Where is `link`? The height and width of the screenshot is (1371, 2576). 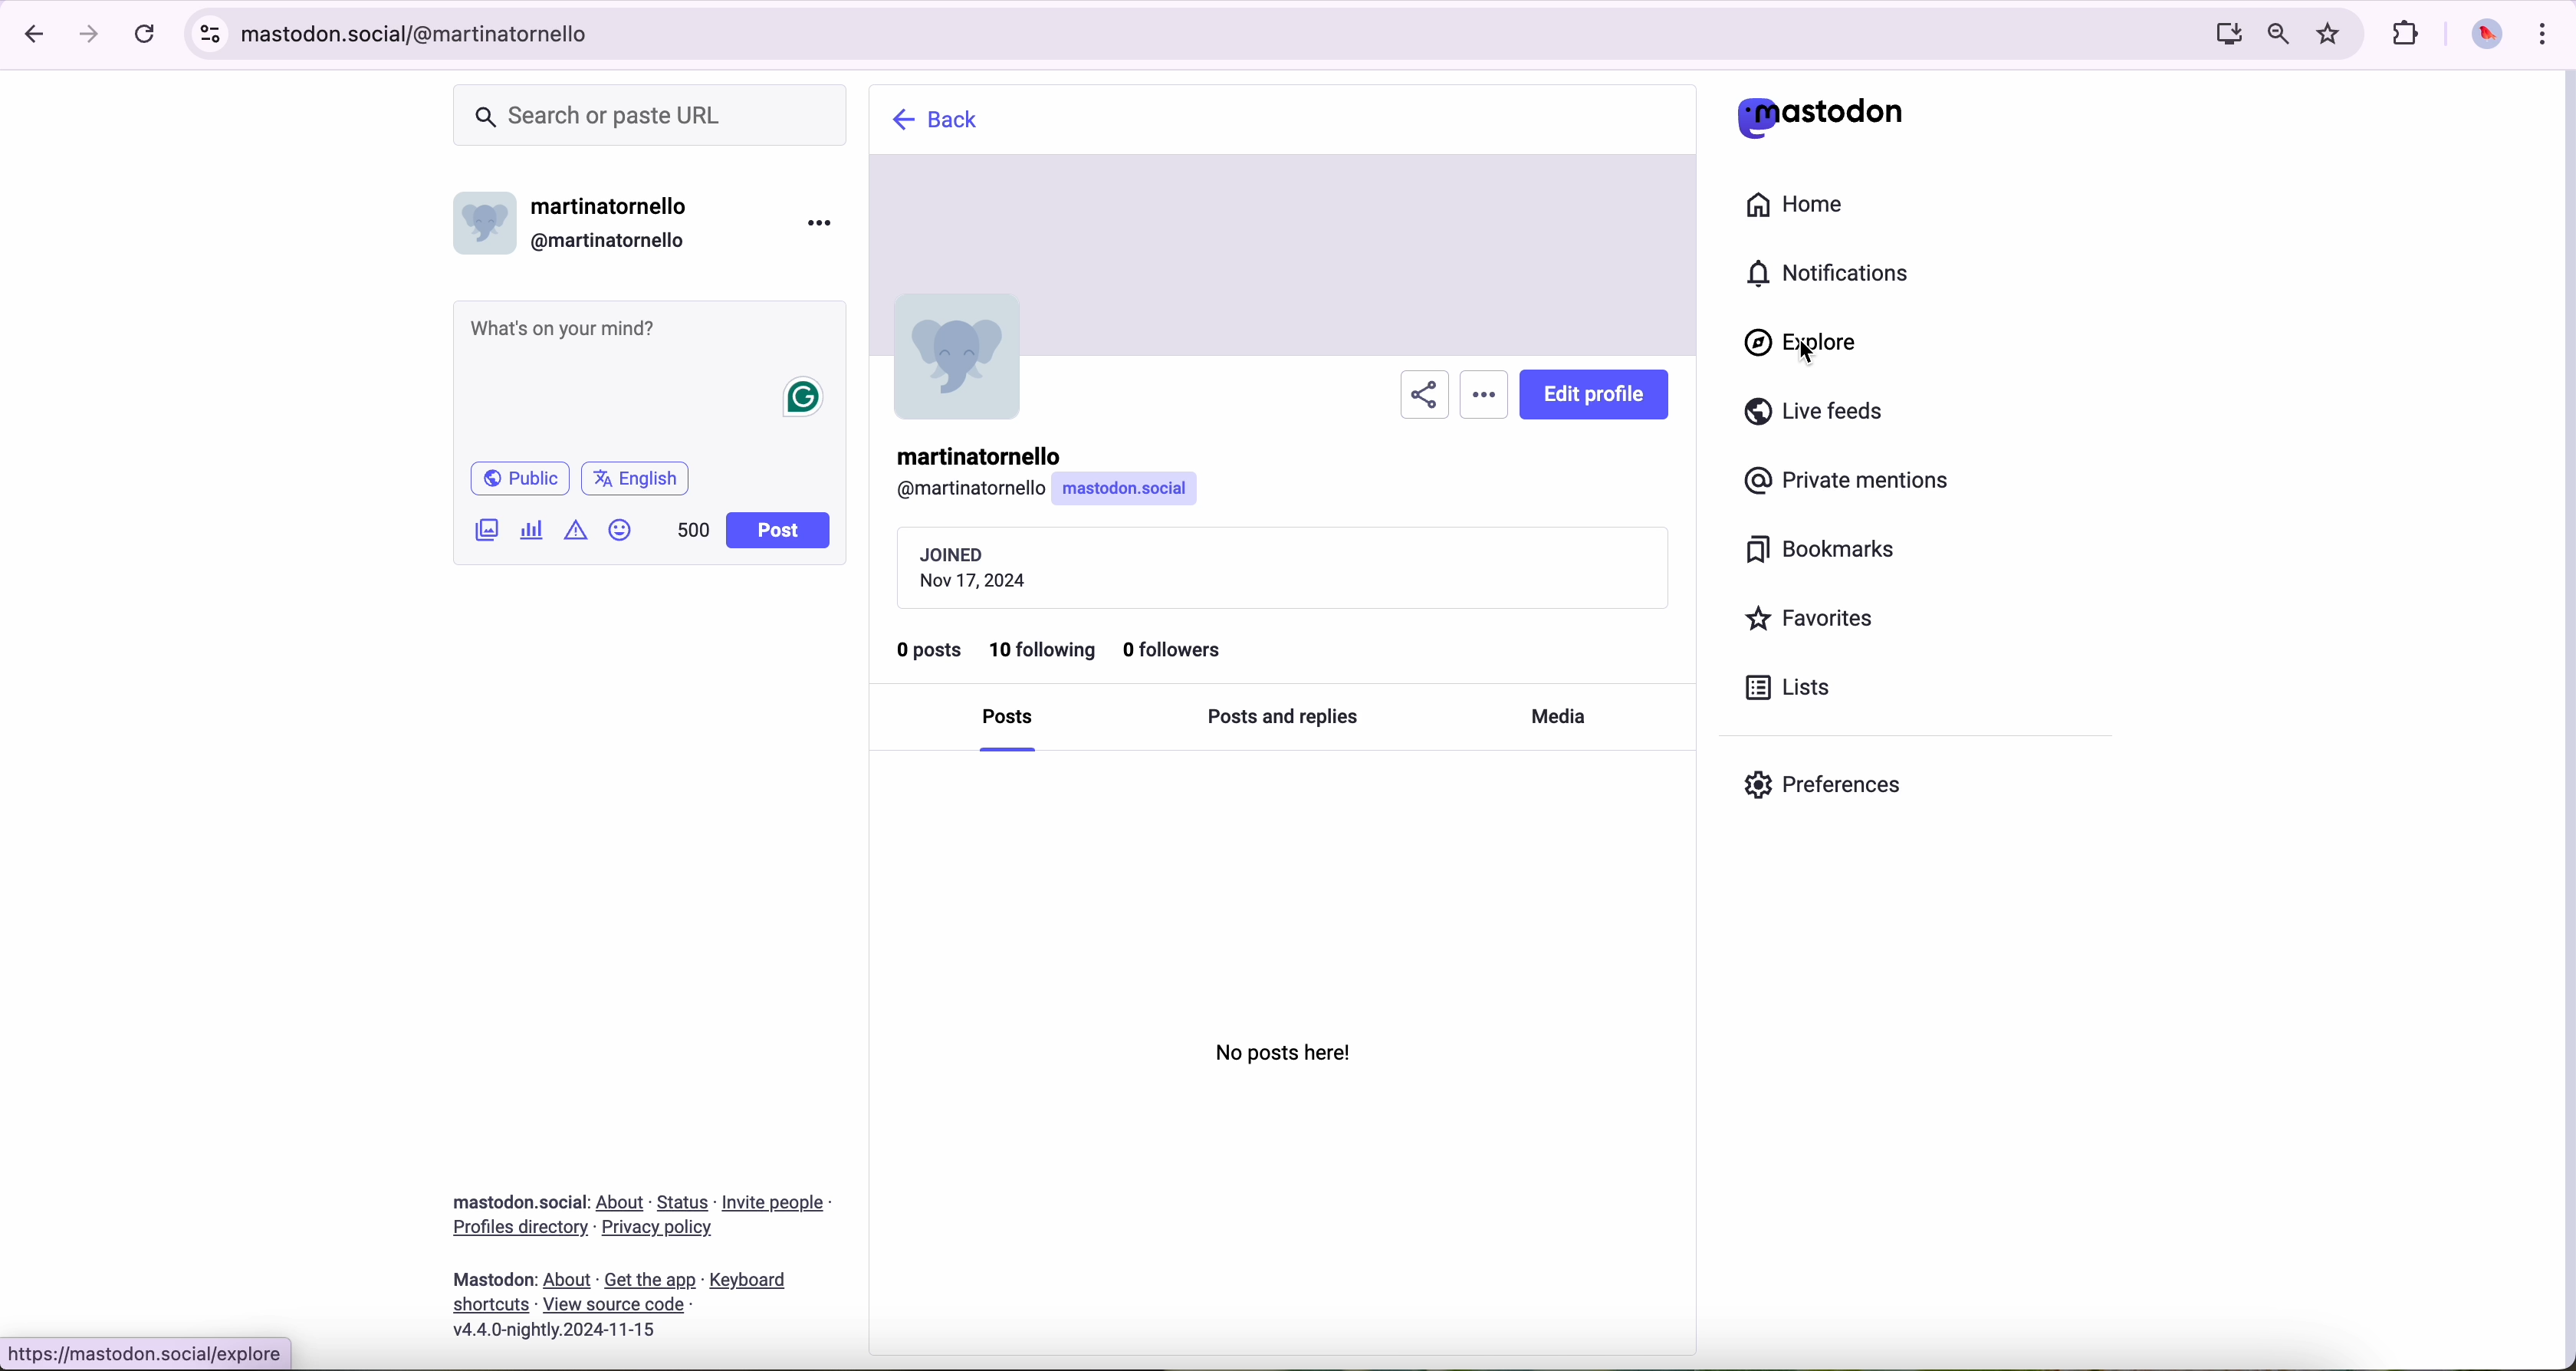
link is located at coordinates (613, 1303).